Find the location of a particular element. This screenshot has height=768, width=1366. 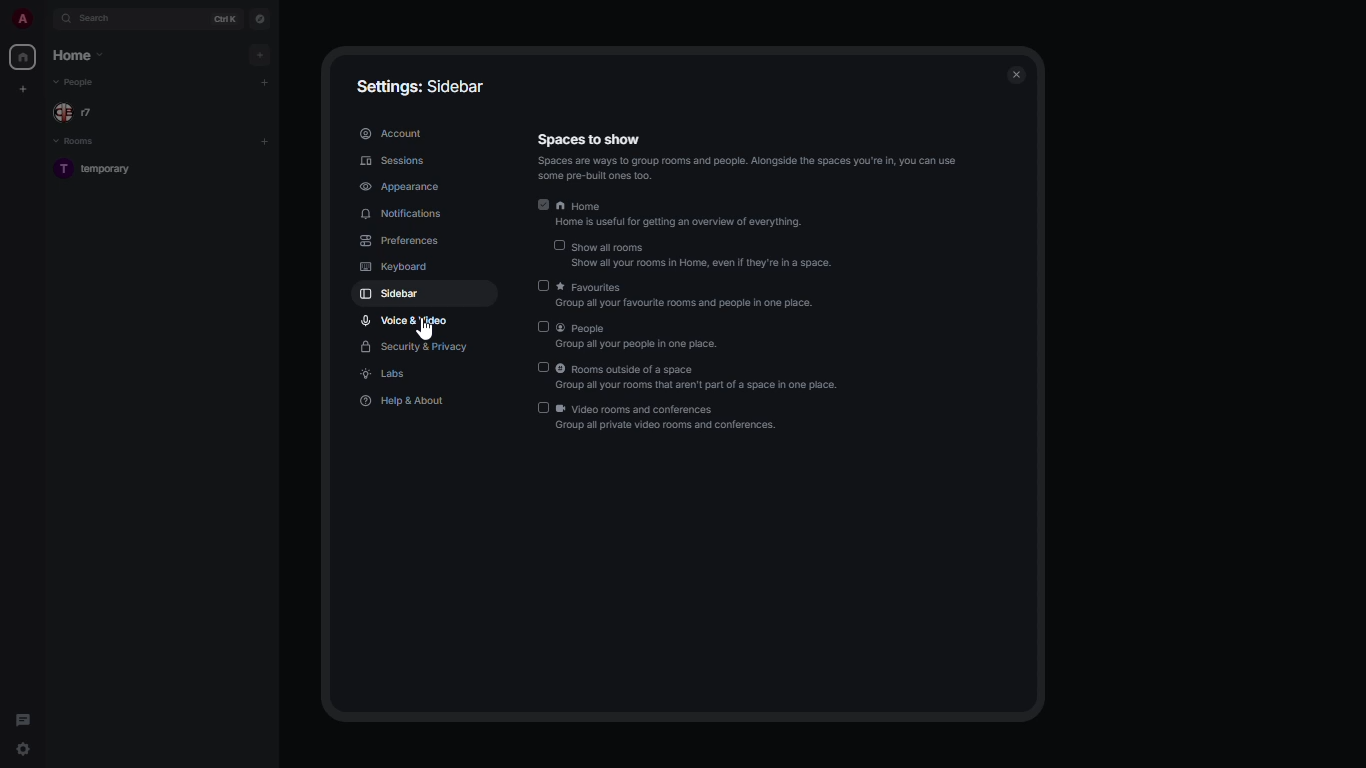

labs is located at coordinates (384, 376).